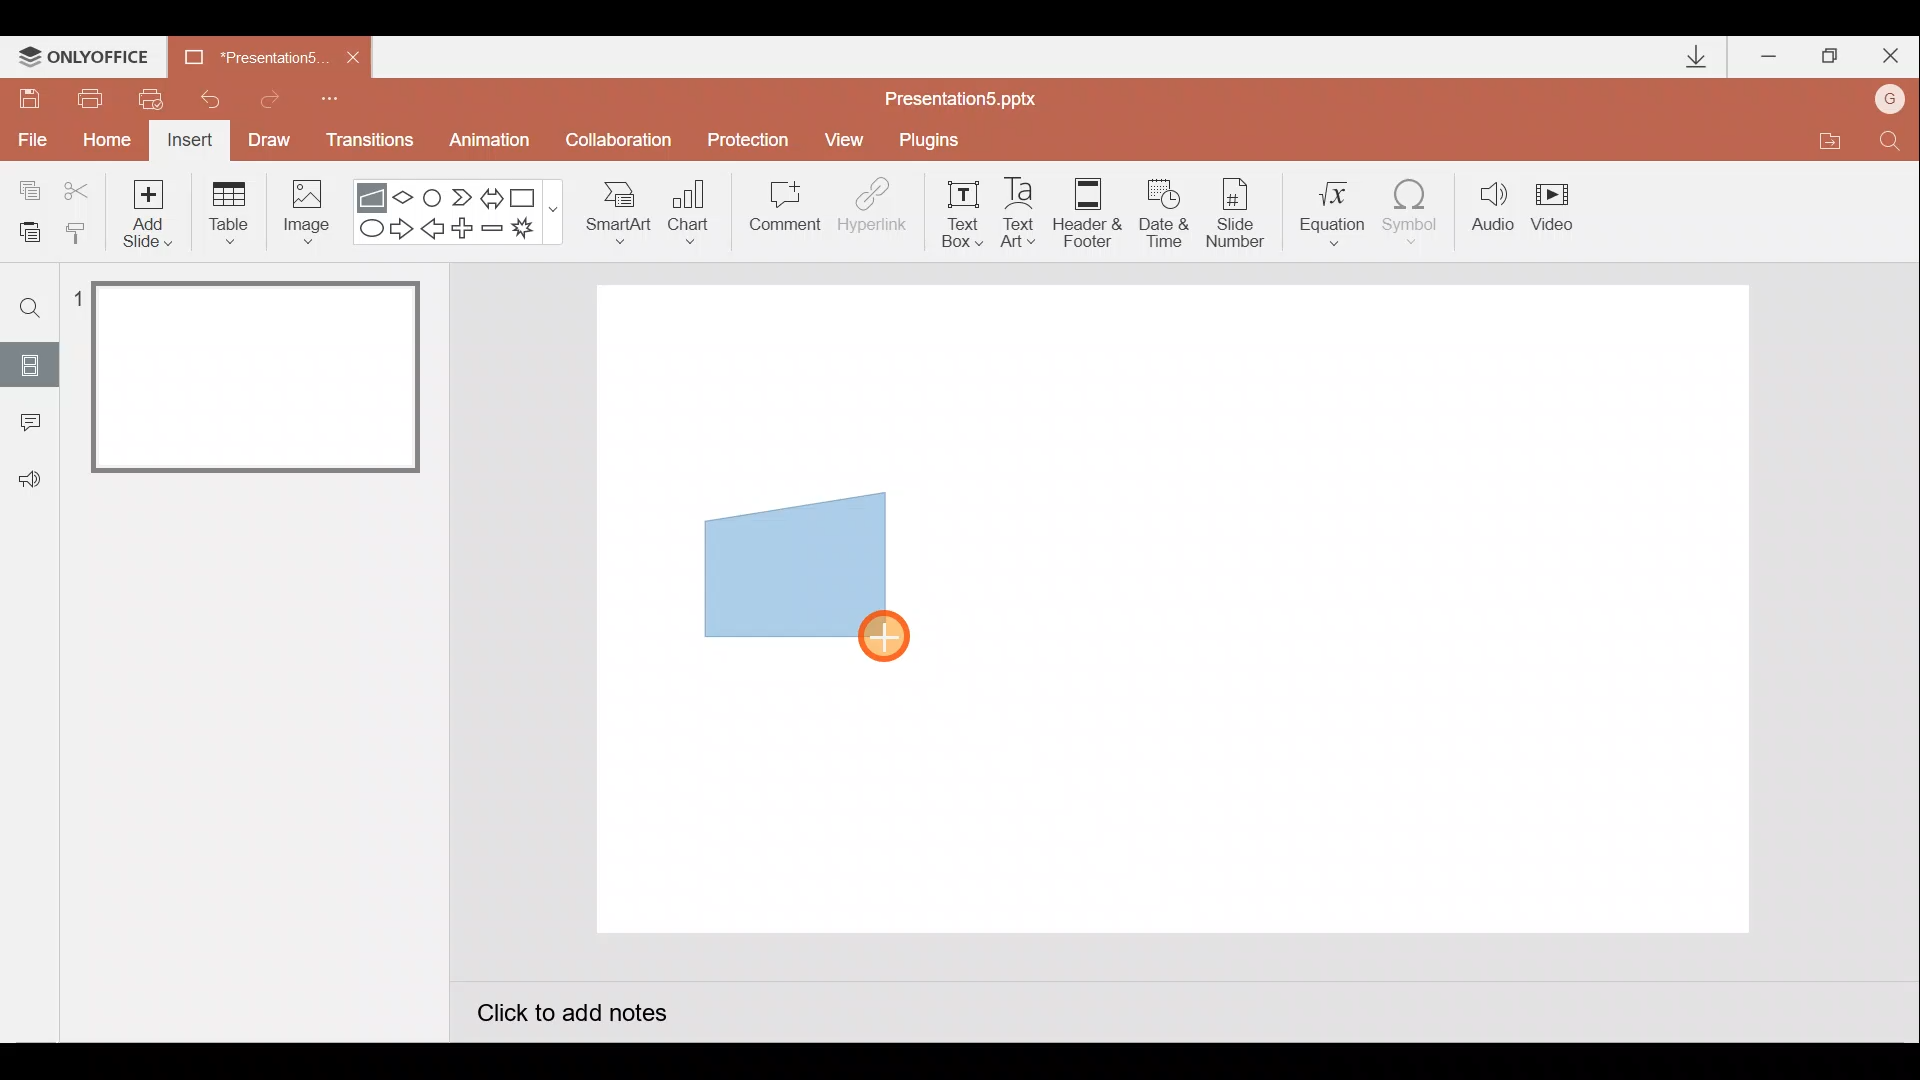 This screenshot has width=1920, height=1080. What do you see at coordinates (1368, 608) in the screenshot?
I see `Presentation slide` at bounding box center [1368, 608].